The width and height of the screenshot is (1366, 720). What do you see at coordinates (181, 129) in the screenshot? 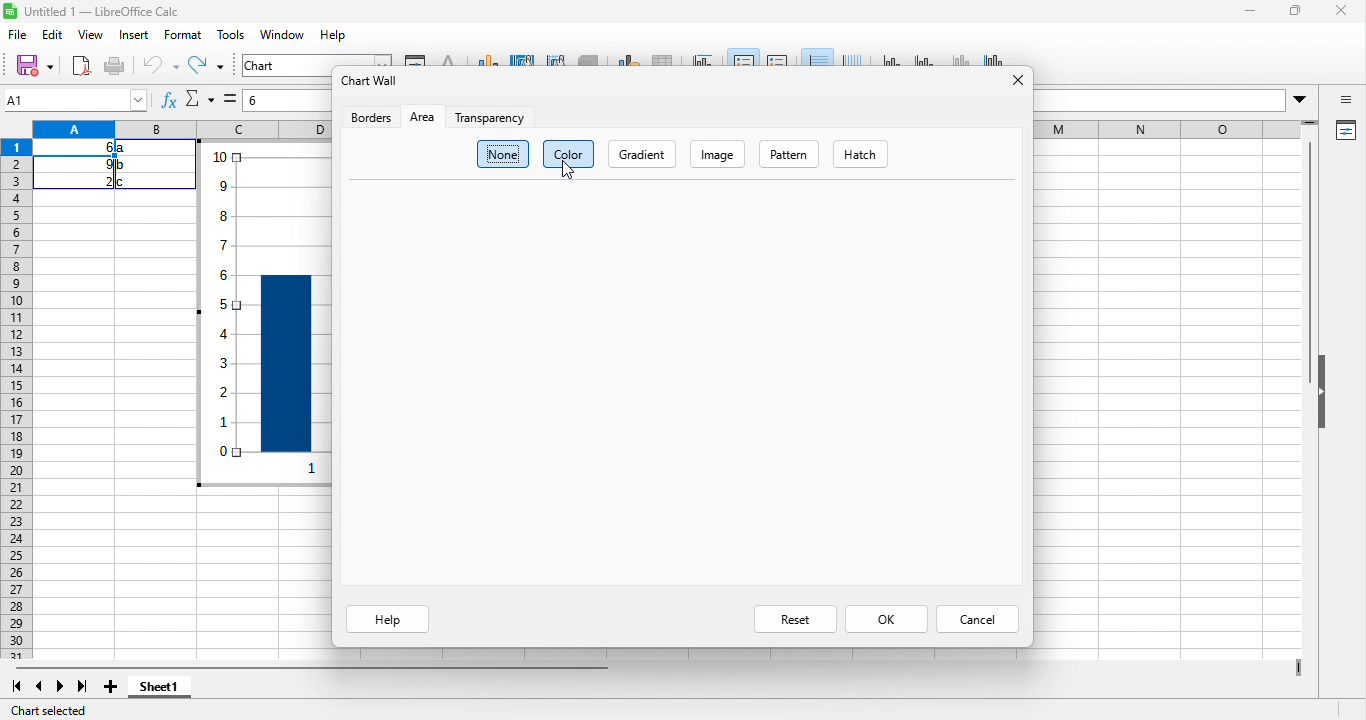
I see `column headings` at bounding box center [181, 129].